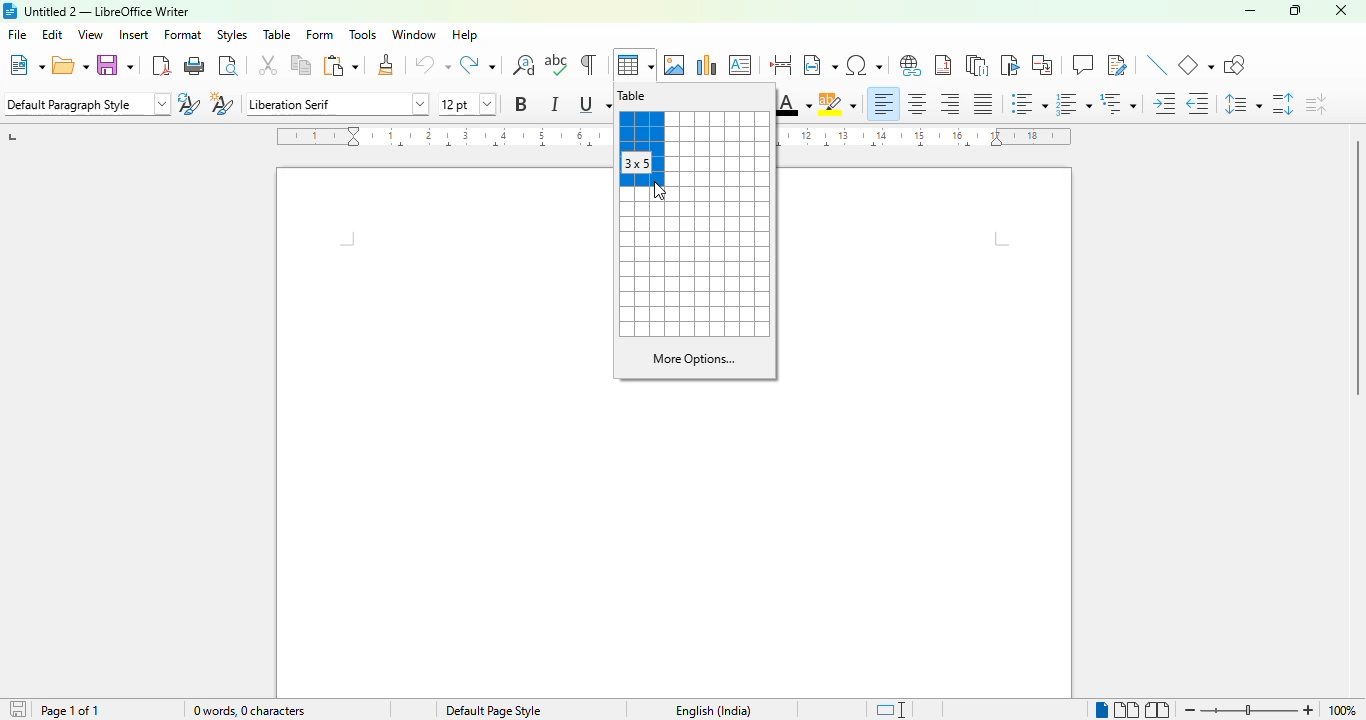  Describe the element at coordinates (71, 64) in the screenshot. I see `open` at that location.